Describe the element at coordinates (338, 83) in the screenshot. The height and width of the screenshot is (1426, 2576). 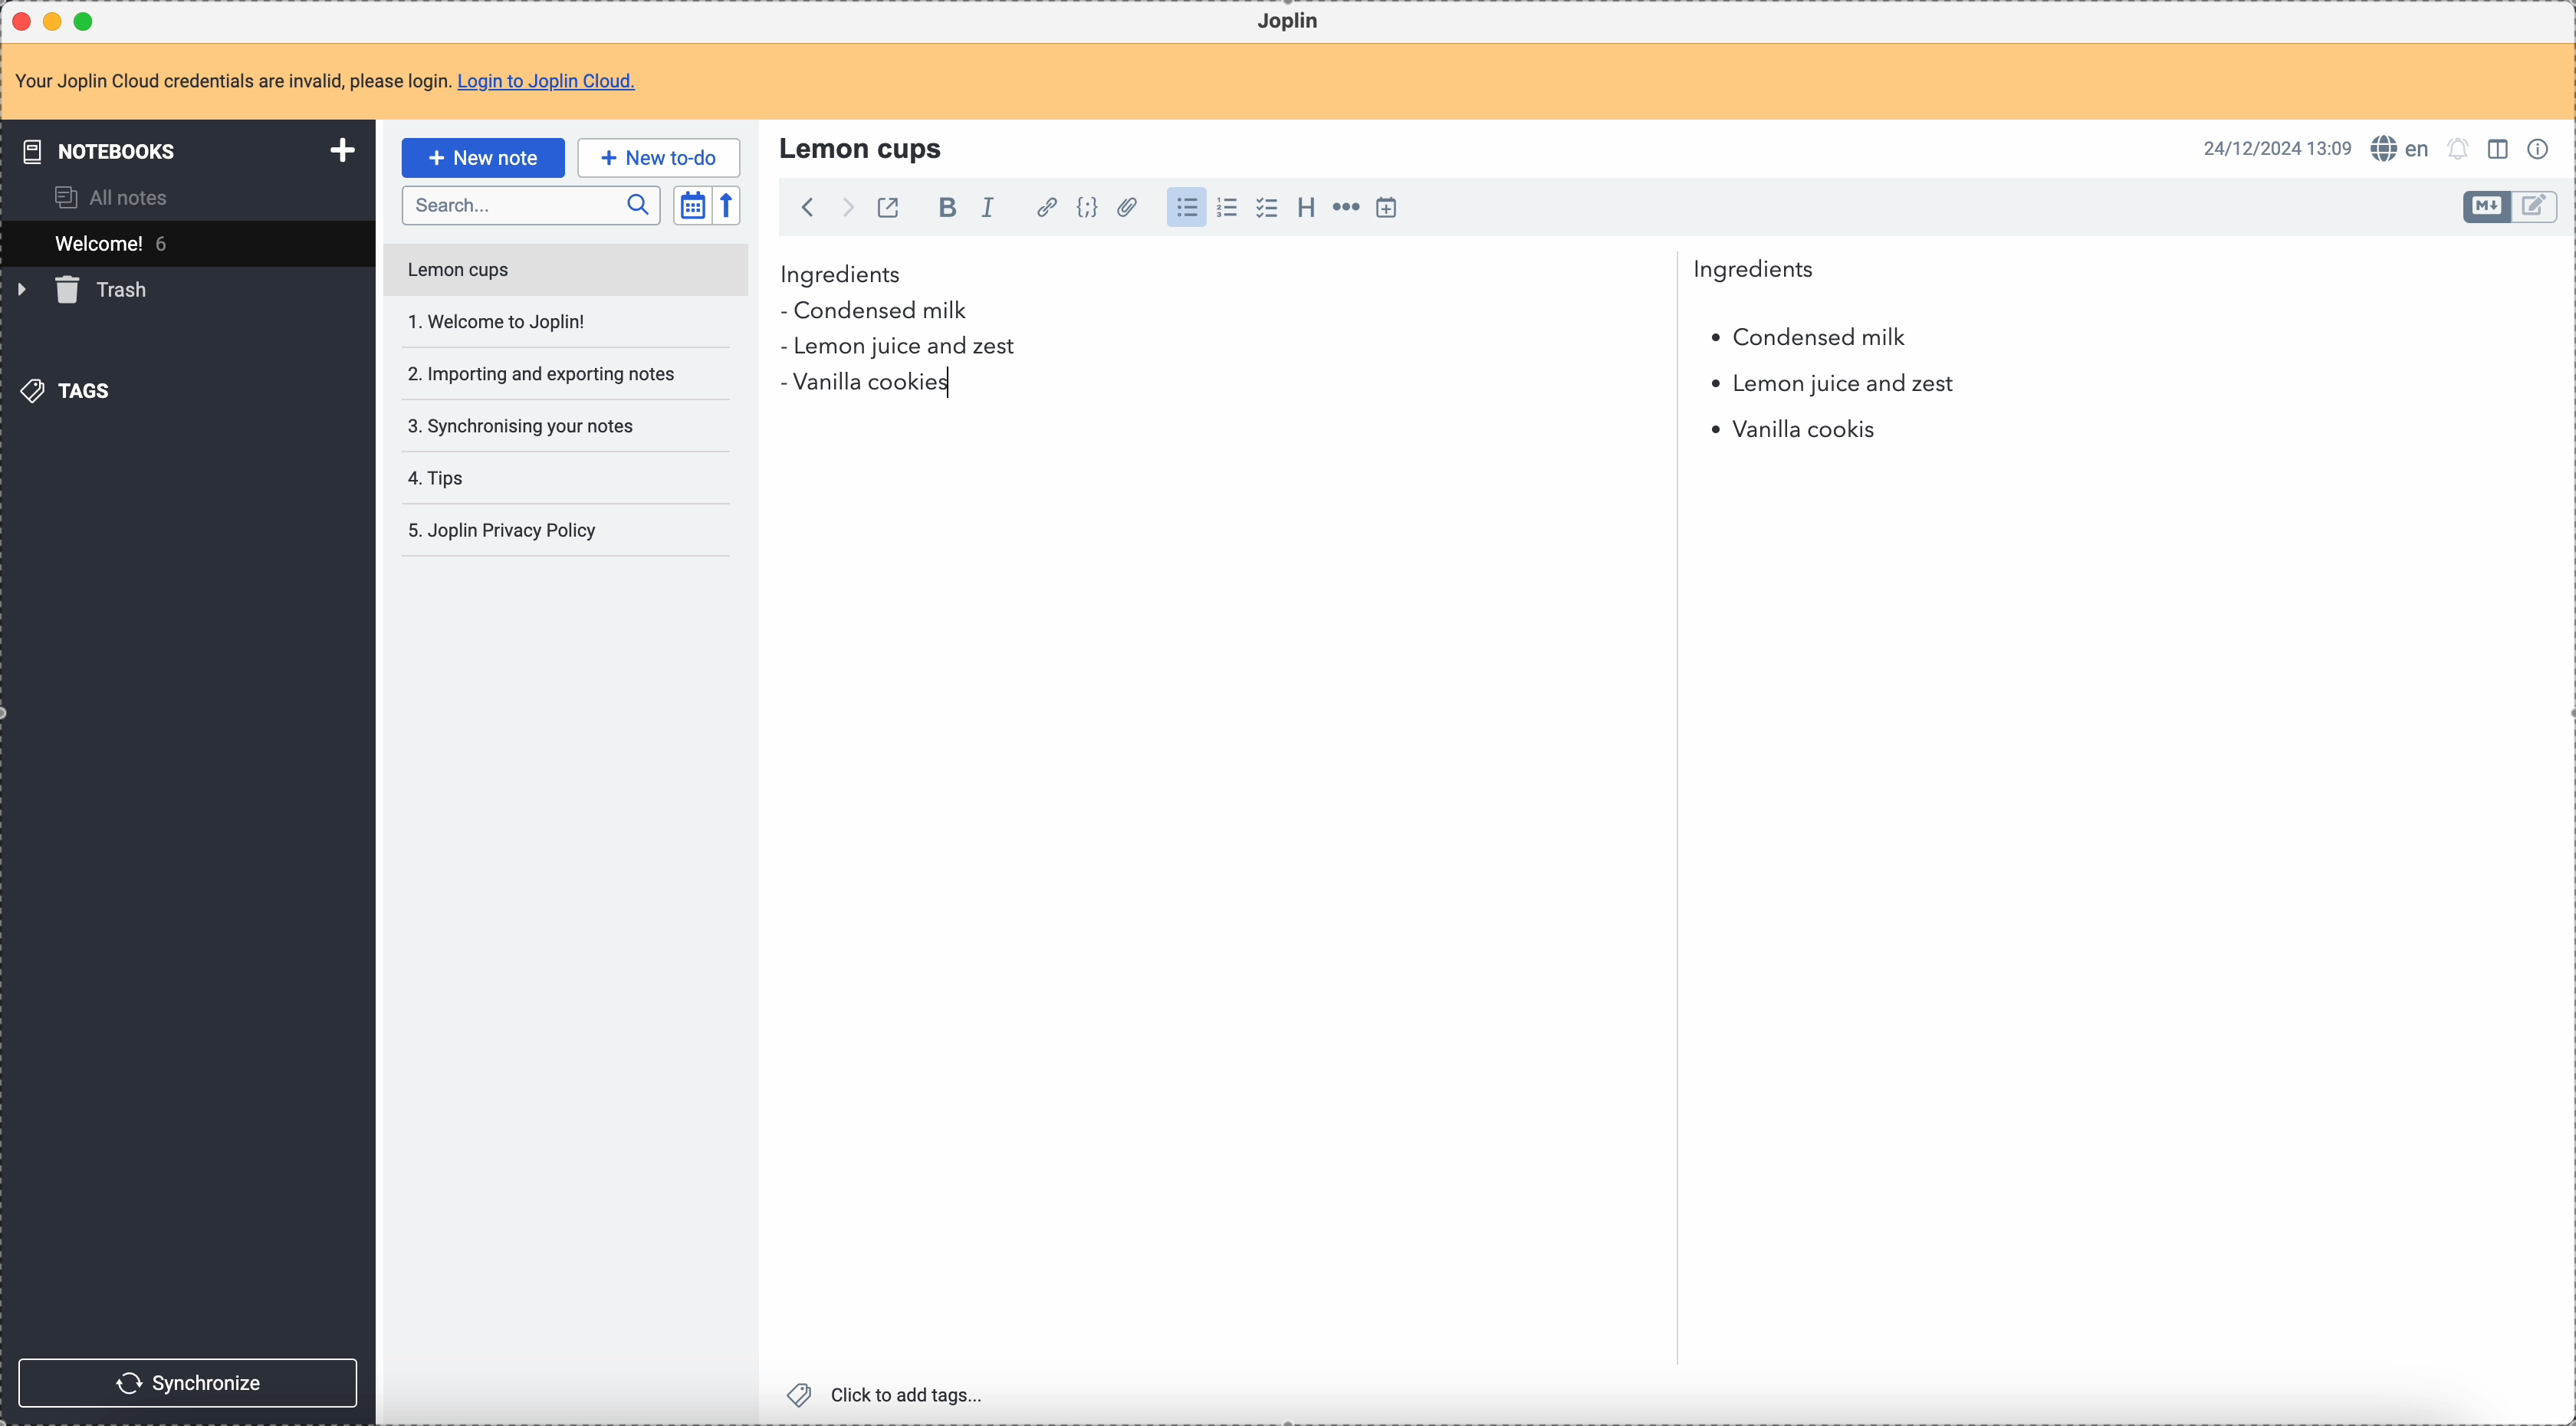
I see `note` at that location.